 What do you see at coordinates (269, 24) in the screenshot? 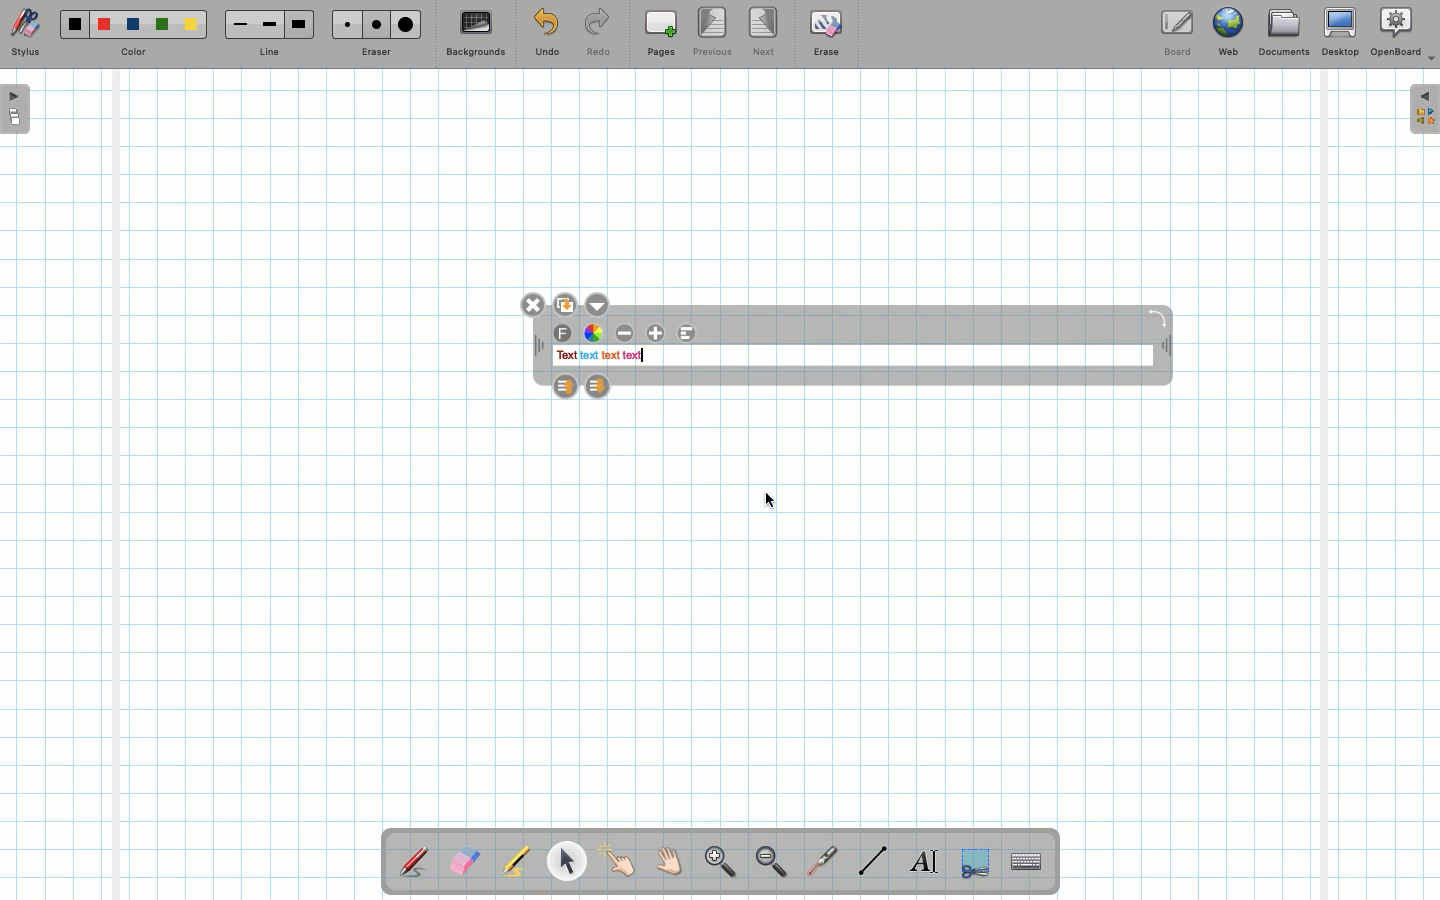
I see `Medium line` at bounding box center [269, 24].